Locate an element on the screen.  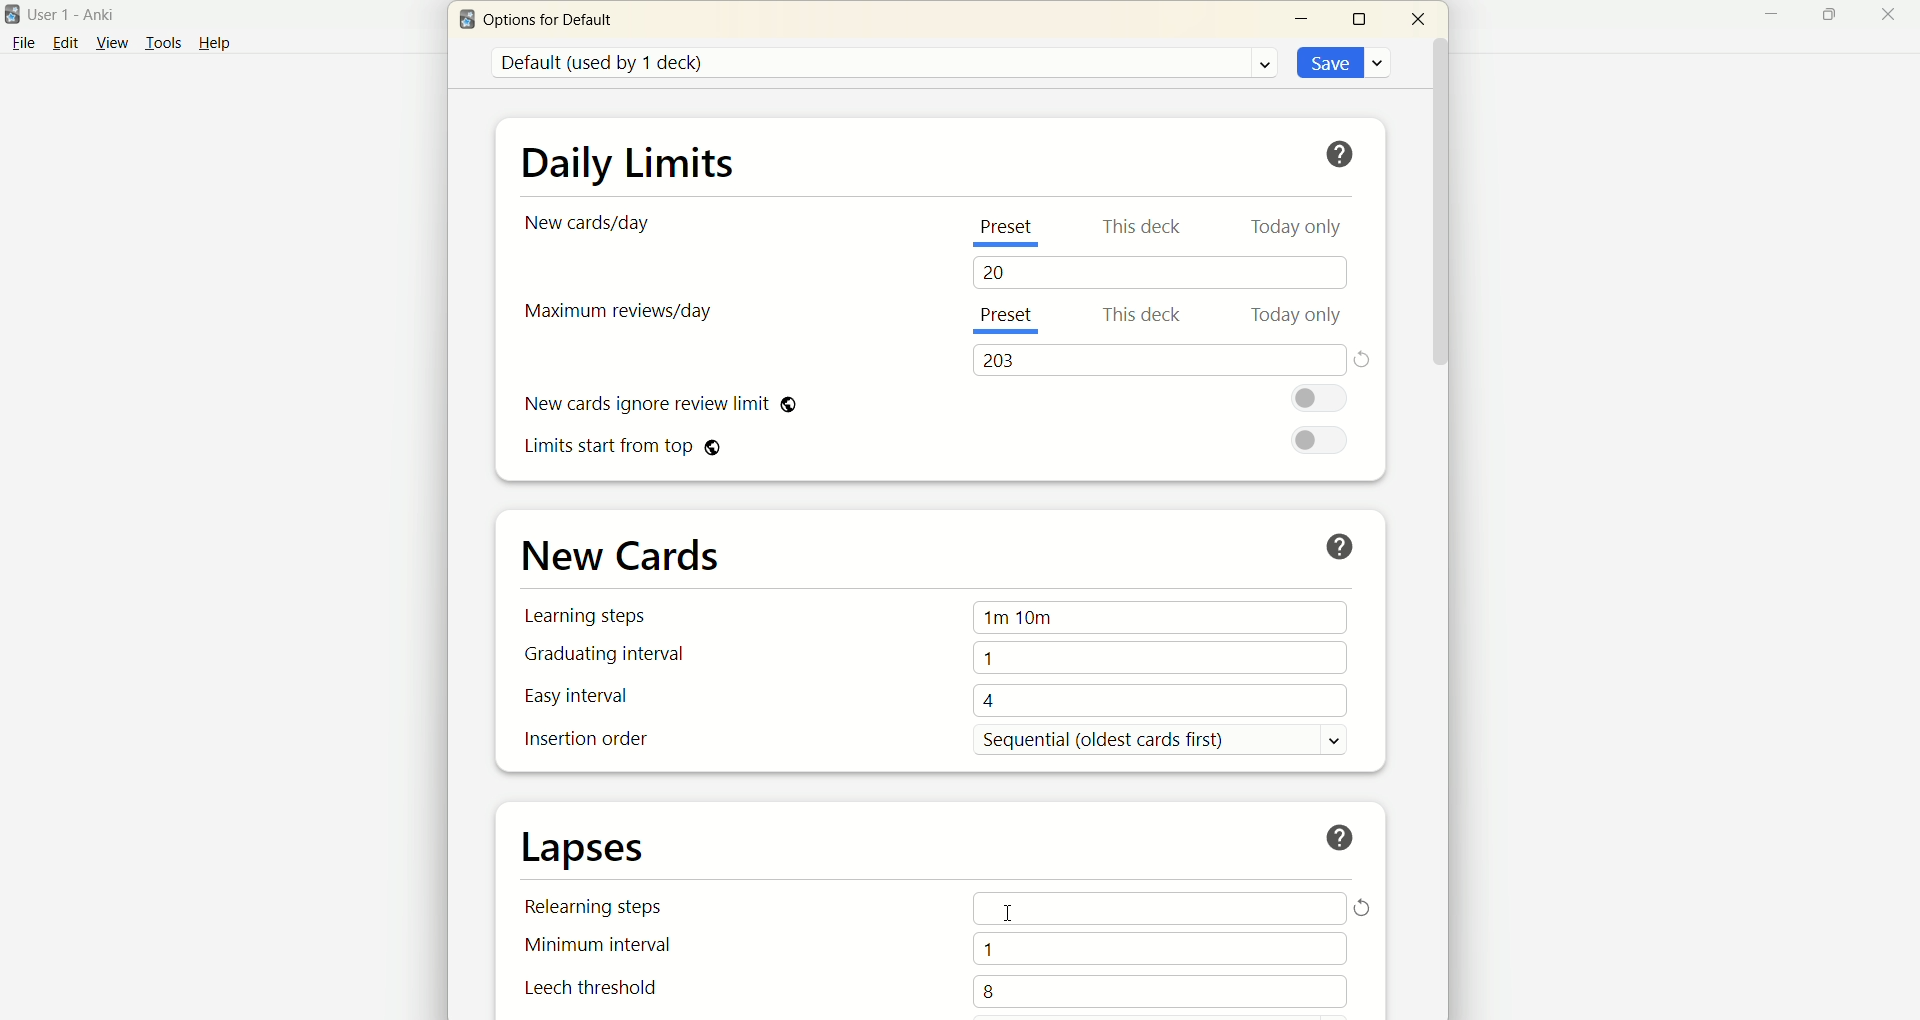
this deck is located at coordinates (1139, 226).